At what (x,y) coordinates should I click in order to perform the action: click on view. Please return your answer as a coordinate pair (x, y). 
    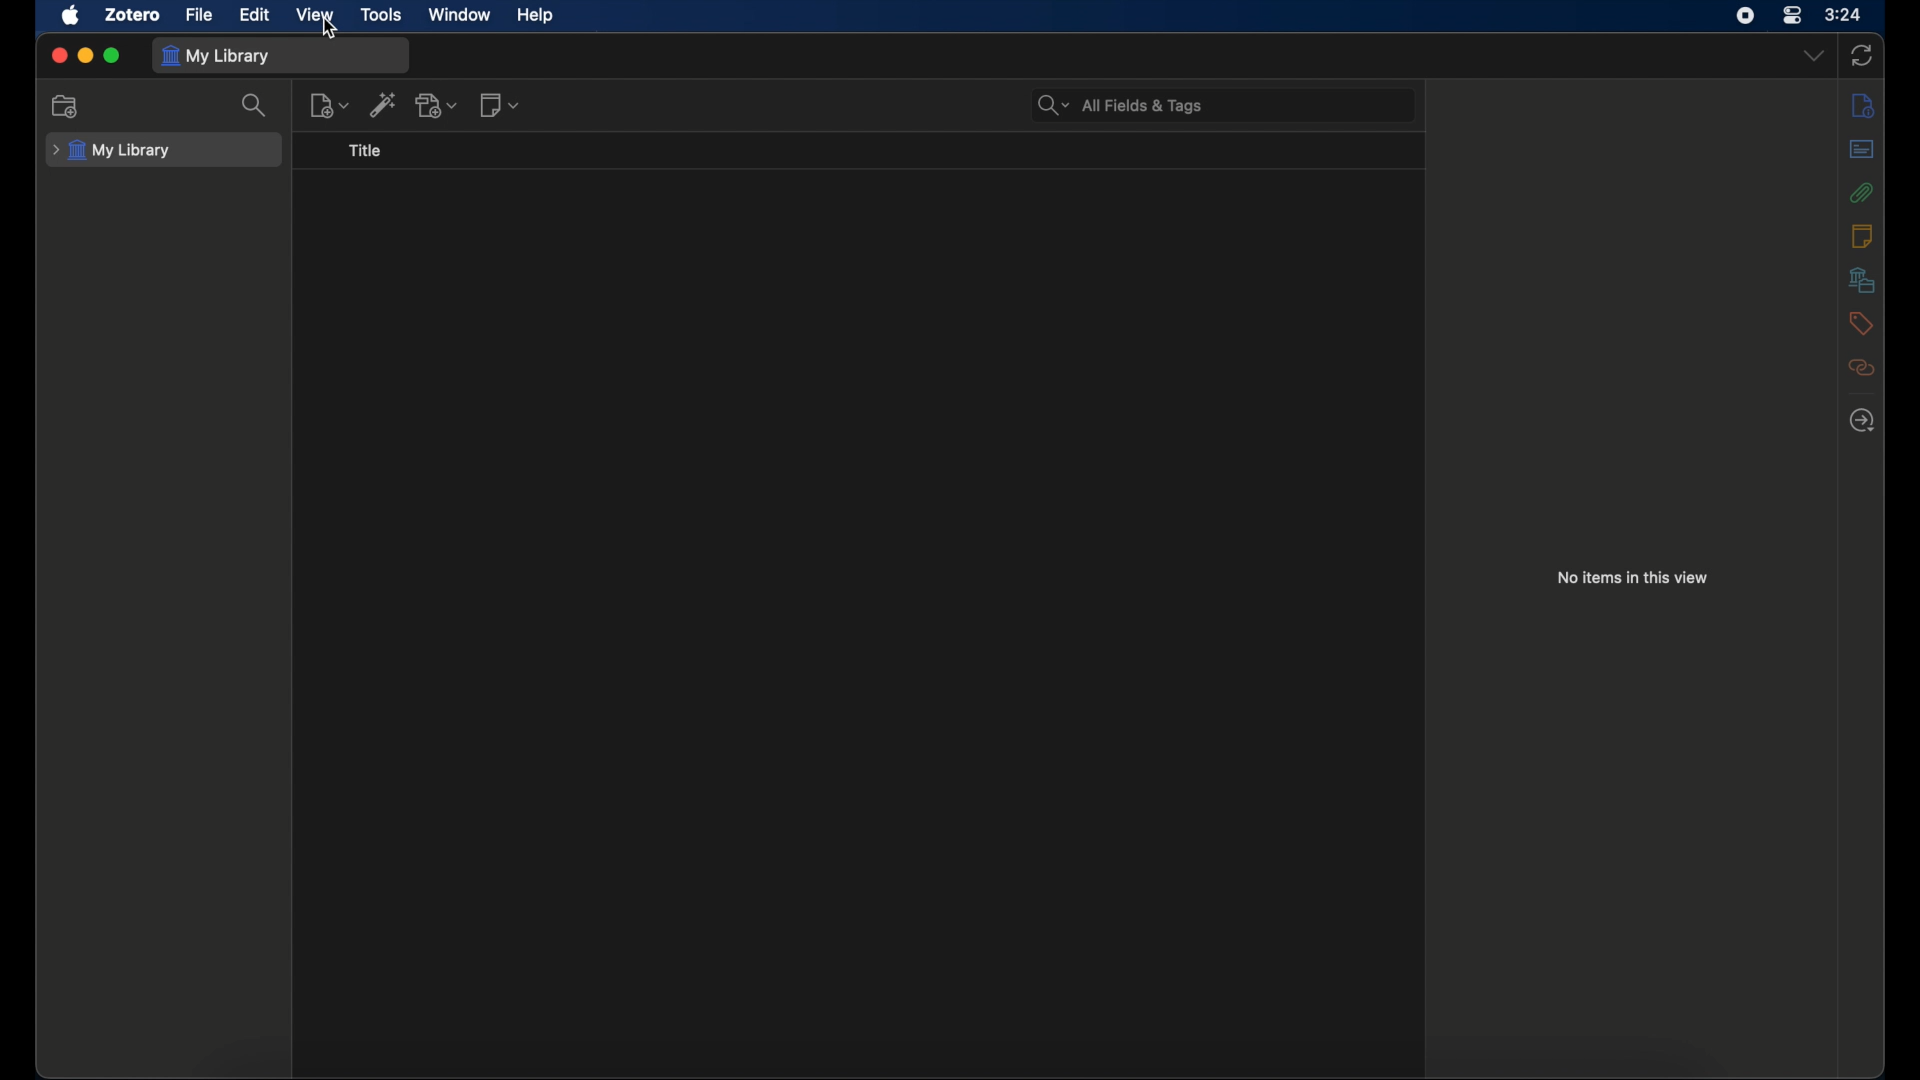
    Looking at the image, I should click on (316, 13).